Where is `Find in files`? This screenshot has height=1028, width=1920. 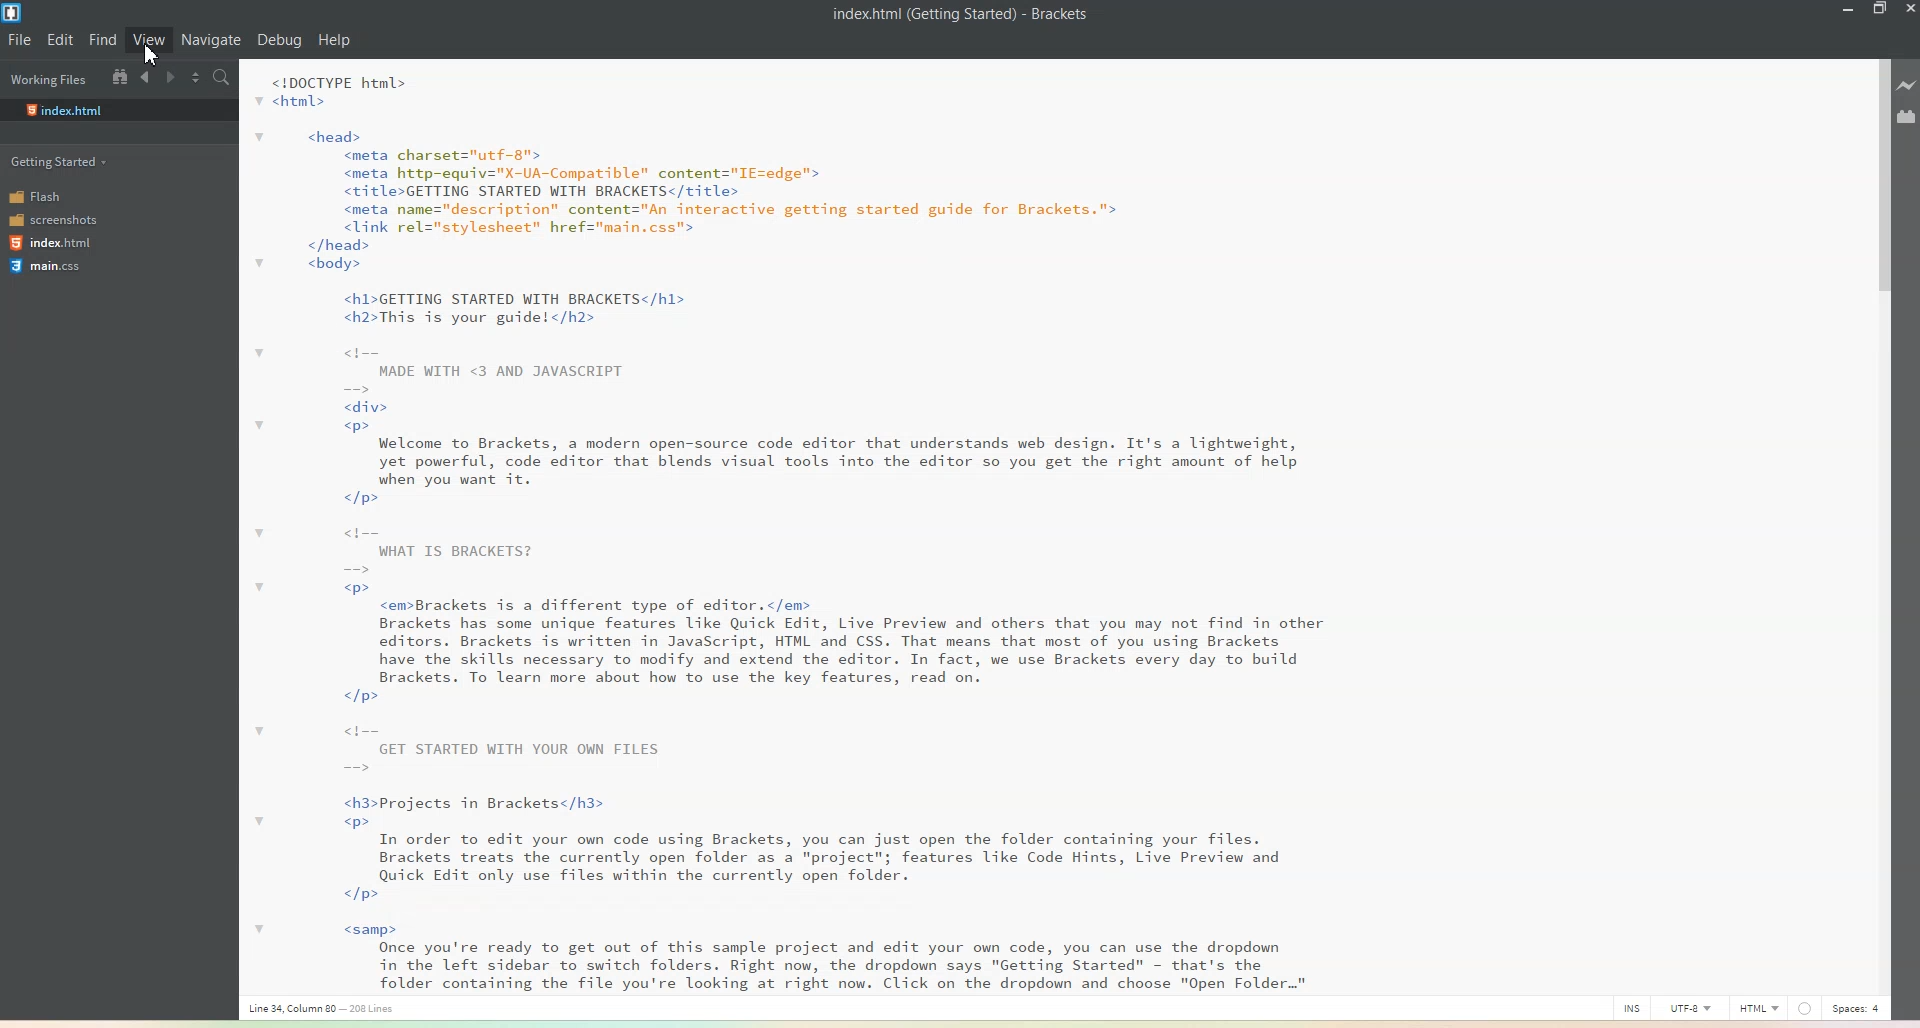
Find in files is located at coordinates (222, 77).